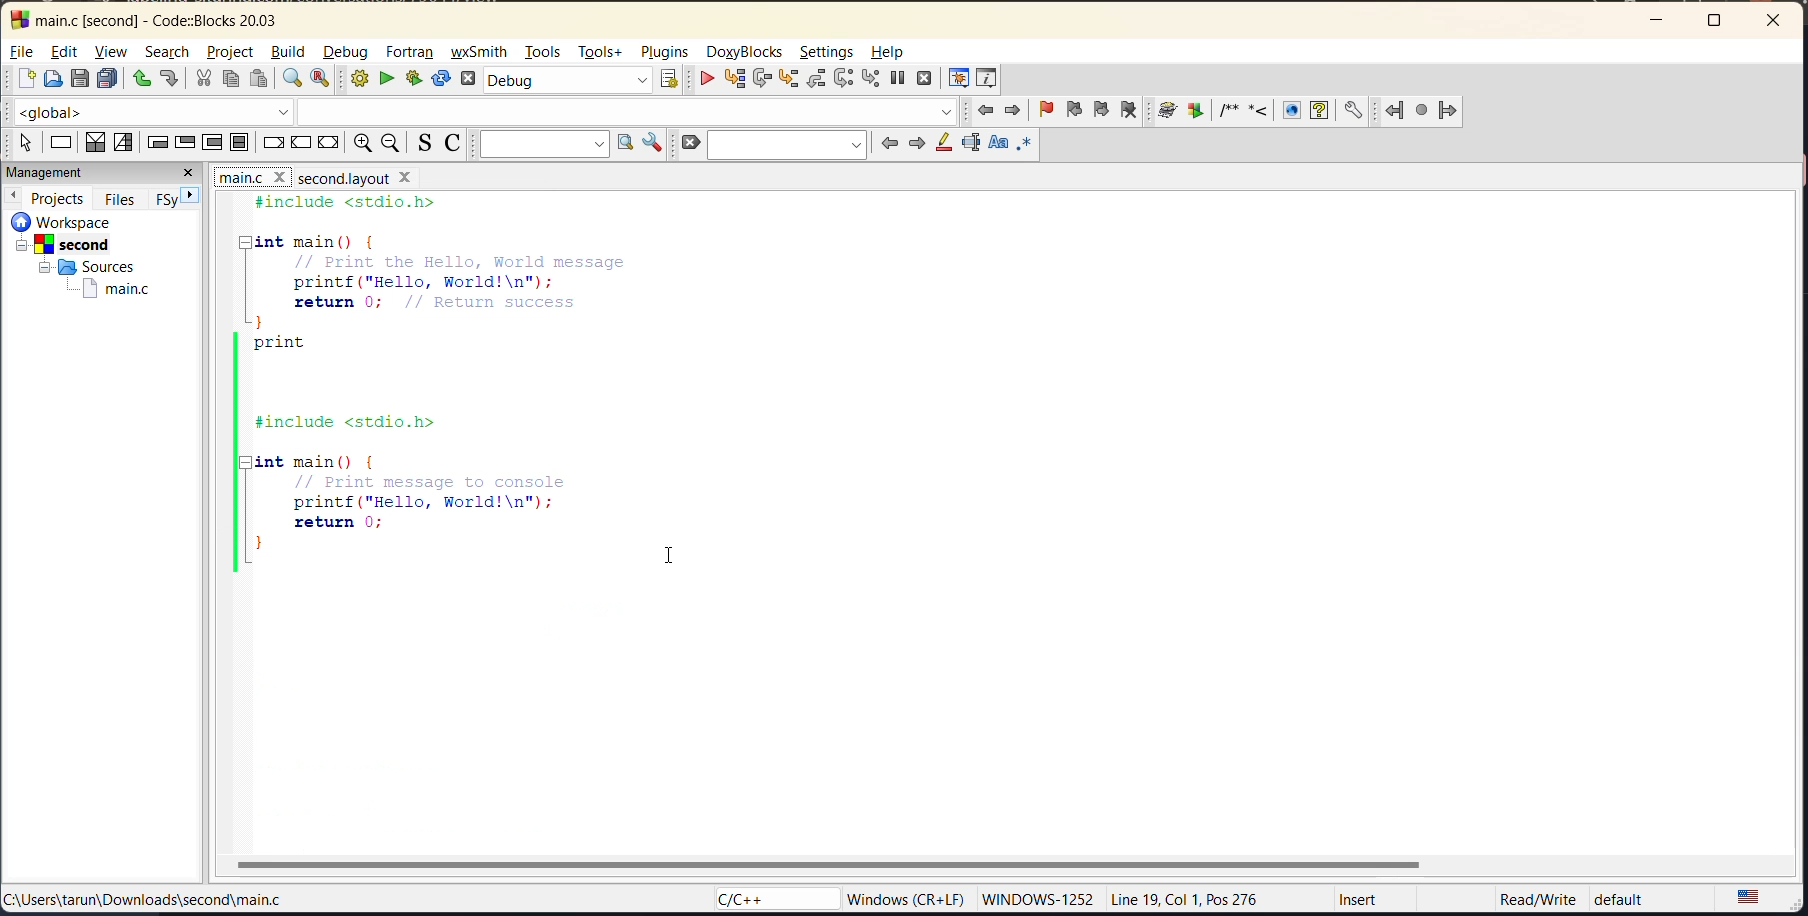 The height and width of the screenshot is (916, 1808). What do you see at coordinates (166, 199) in the screenshot?
I see `FSy` at bounding box center [166, 199].